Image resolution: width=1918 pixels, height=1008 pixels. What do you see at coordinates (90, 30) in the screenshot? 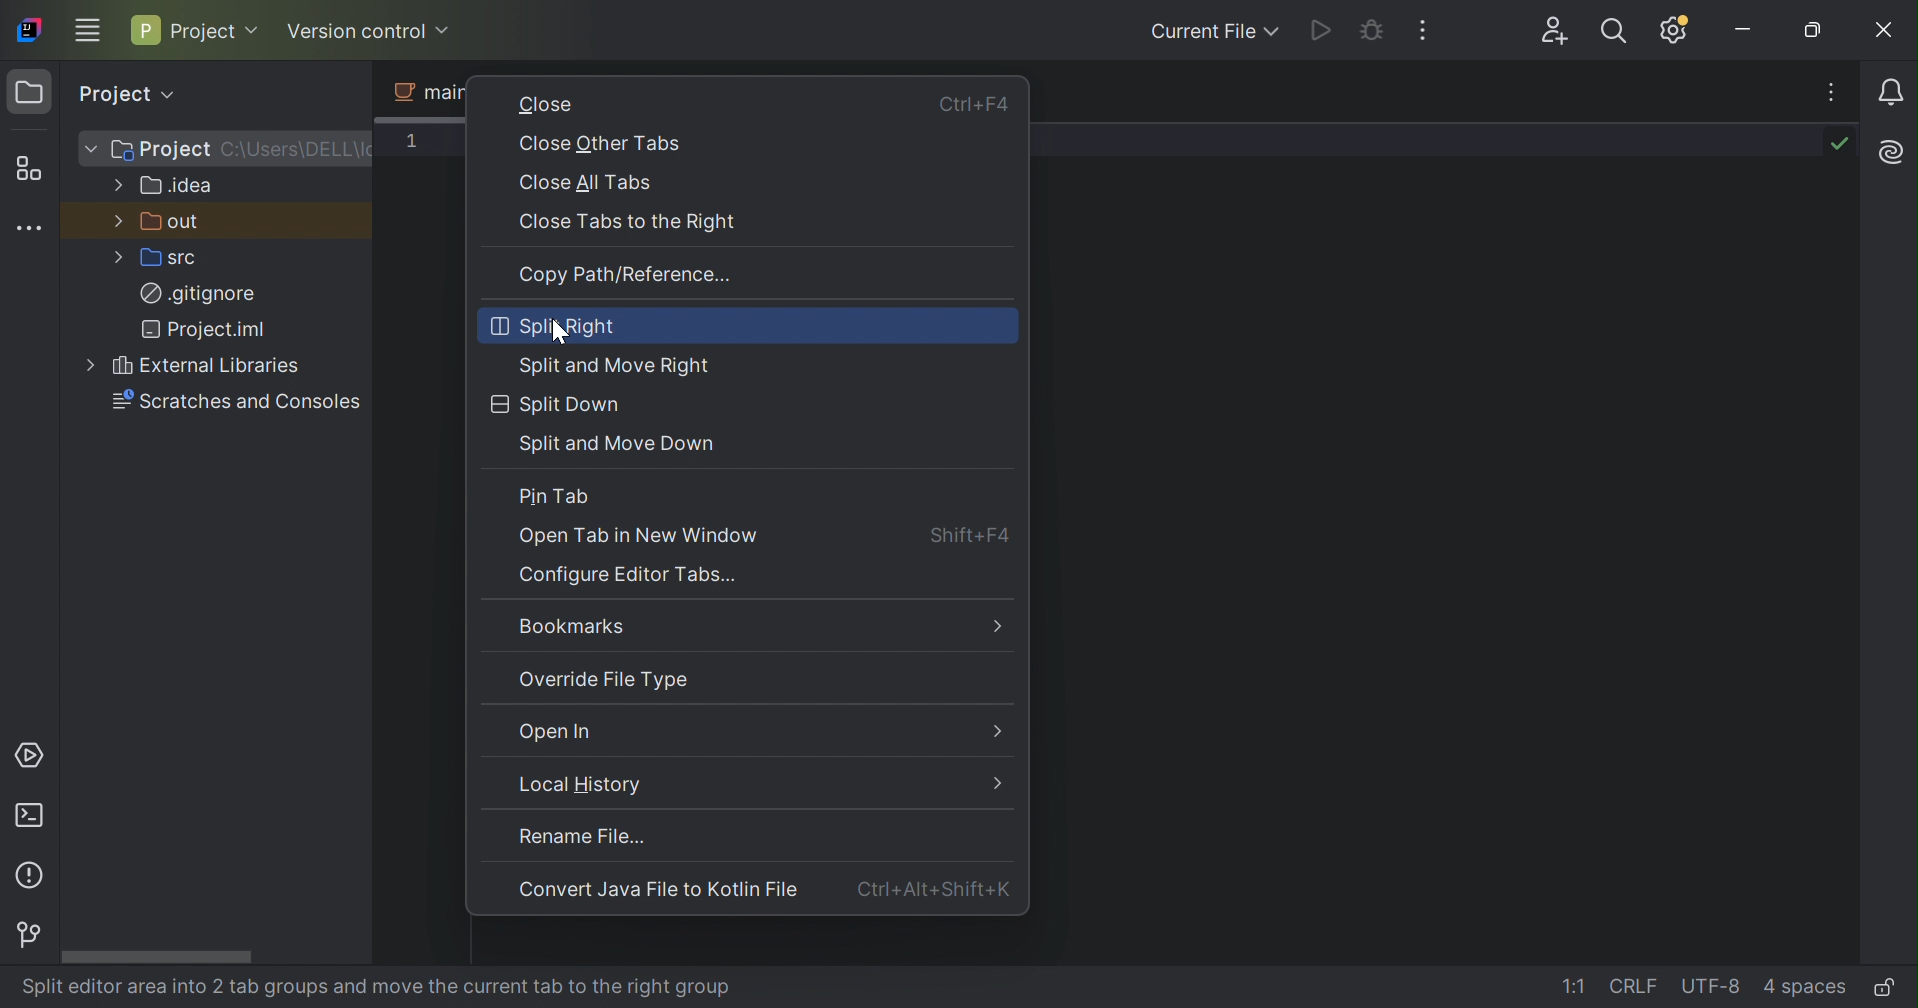
I see `Main menu` at bounding box center [90, 30].